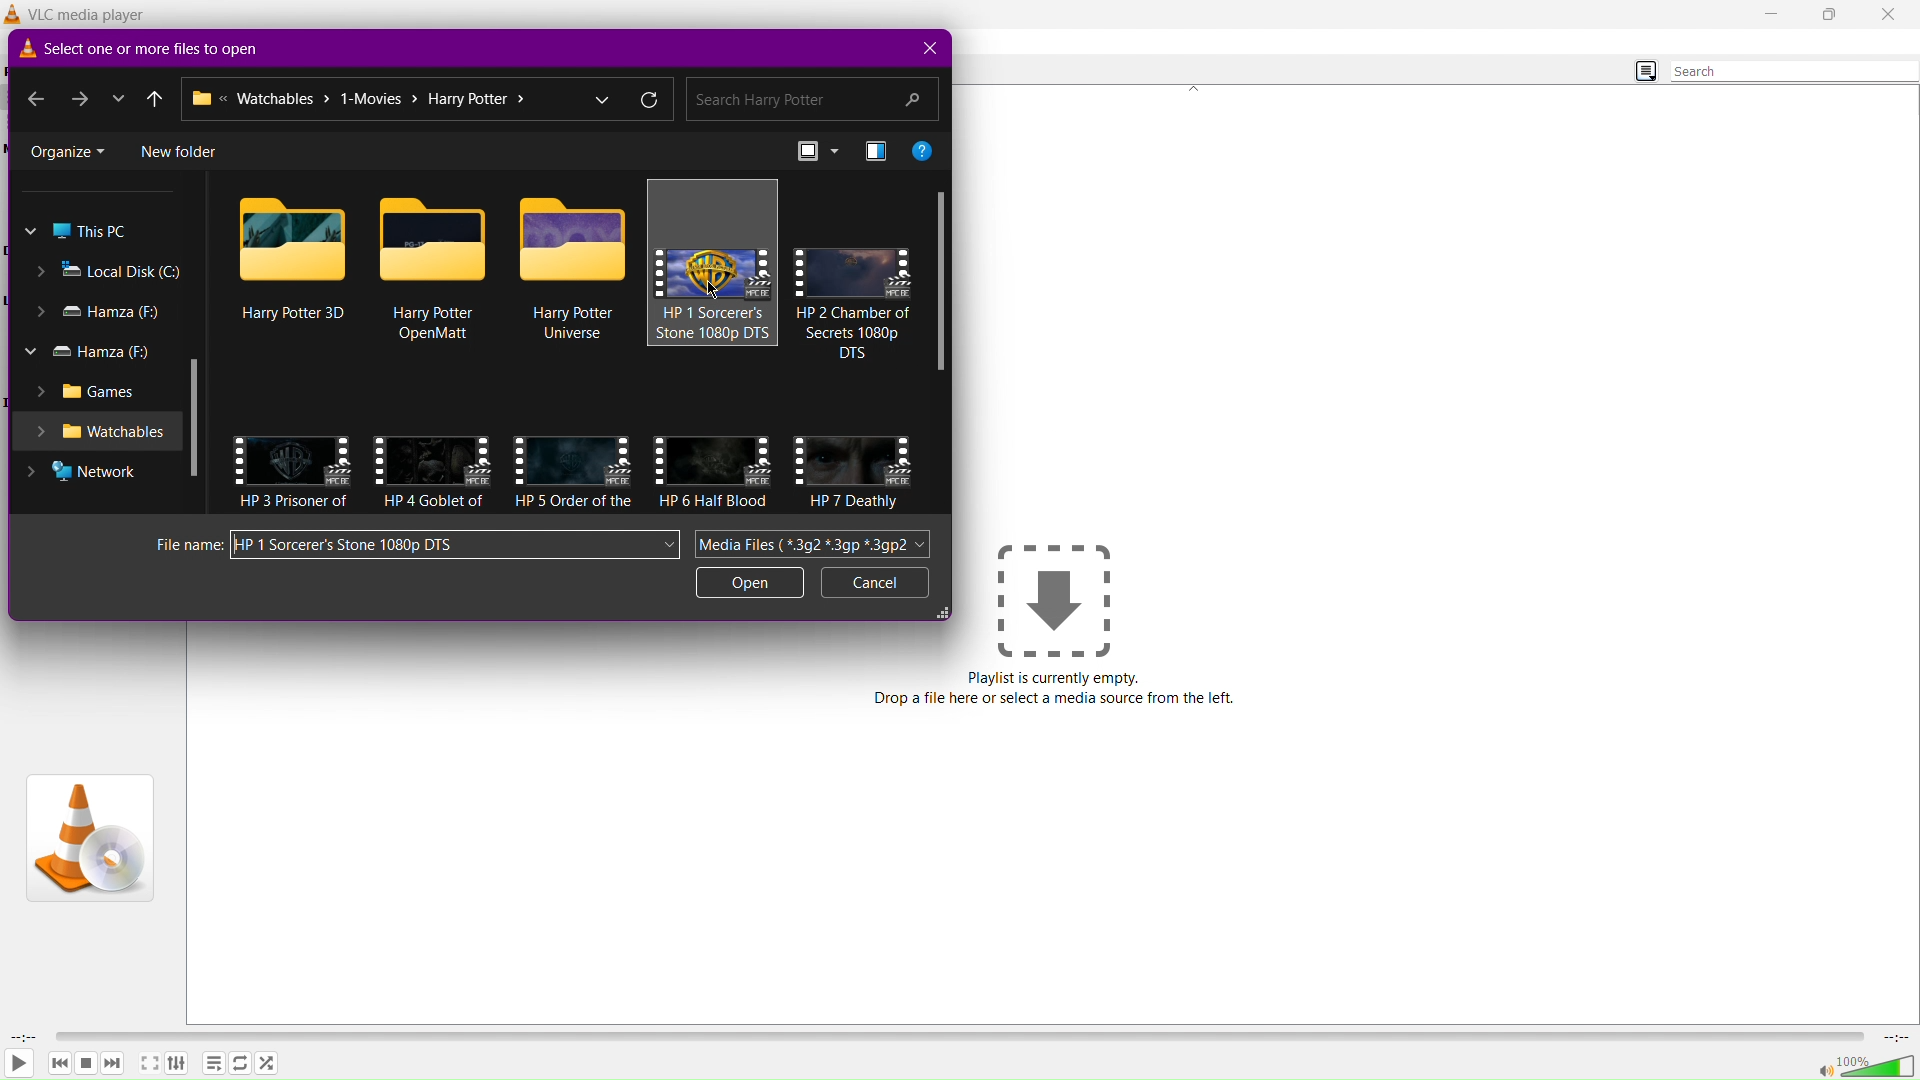 This screenshot has width=1920, height=1080. Describe the element at coordinates (1828, 15) in the screenshot. I see `Maximize` at that location.